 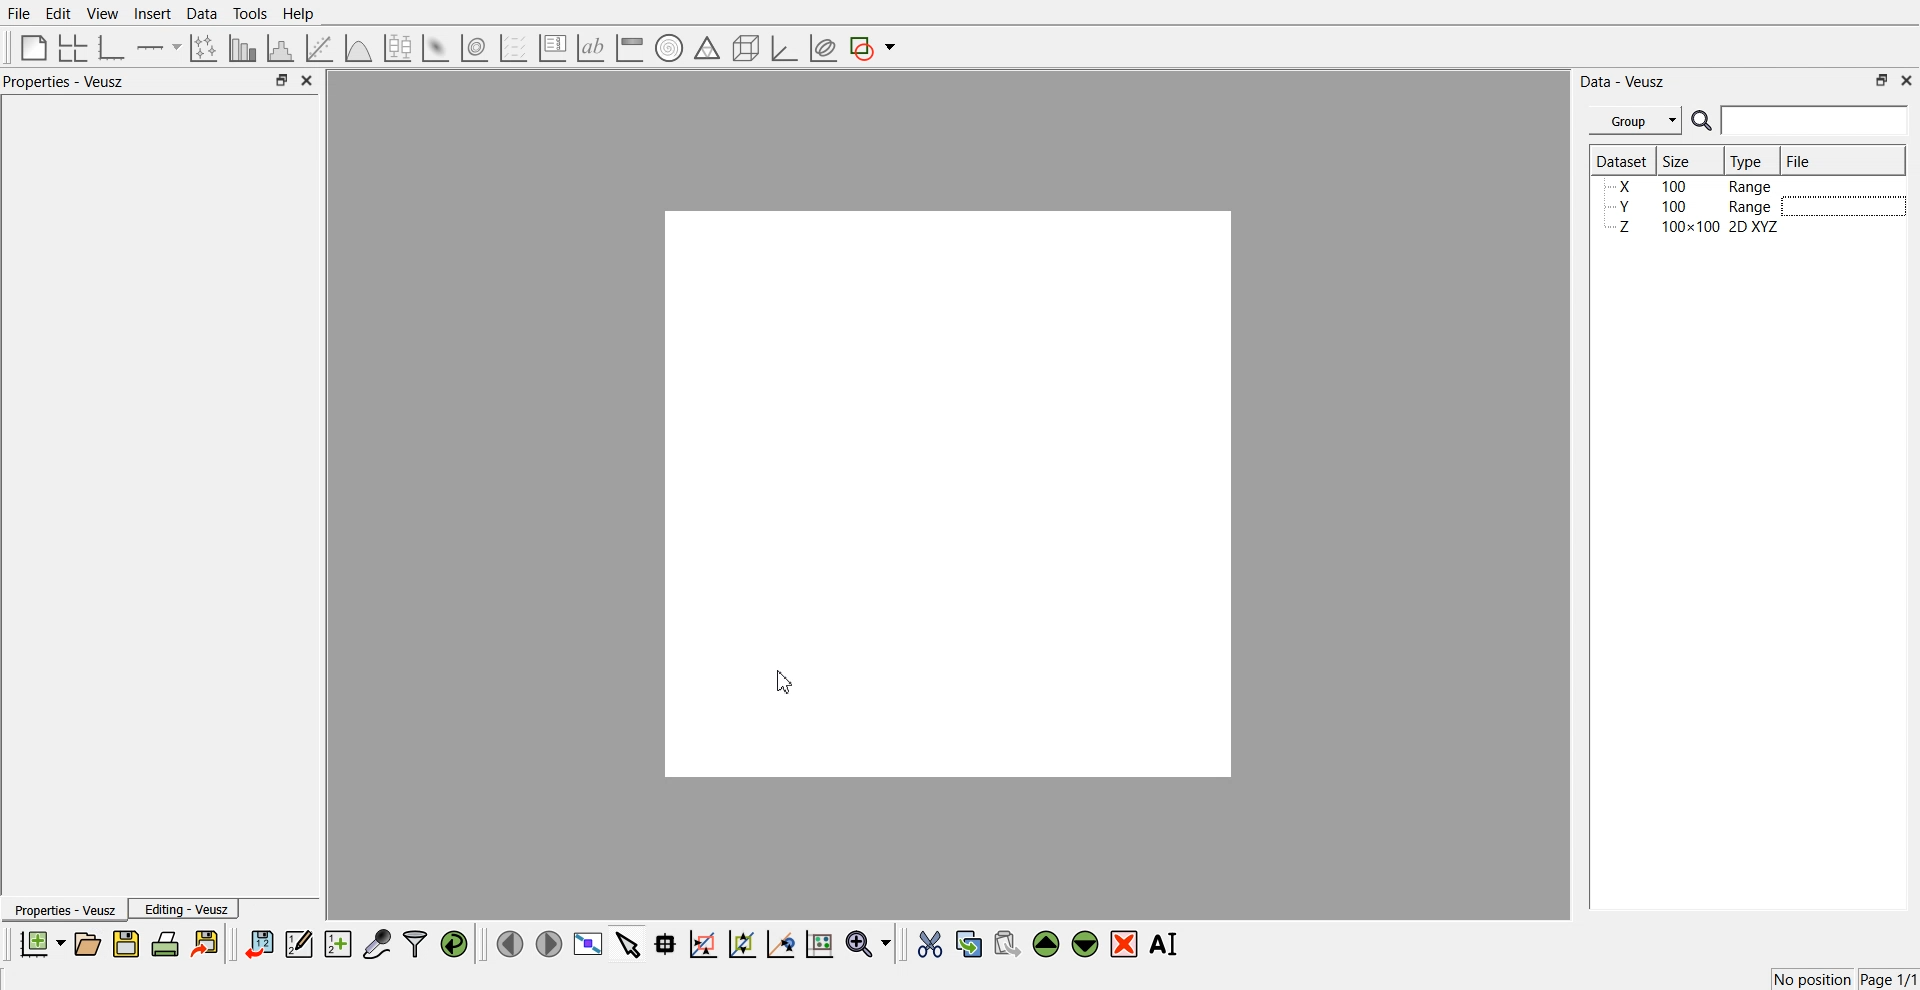 What do you see at coordinates (630, 47) in the screenshot?
I see `Image color bar` at bounding box center [630, 47].